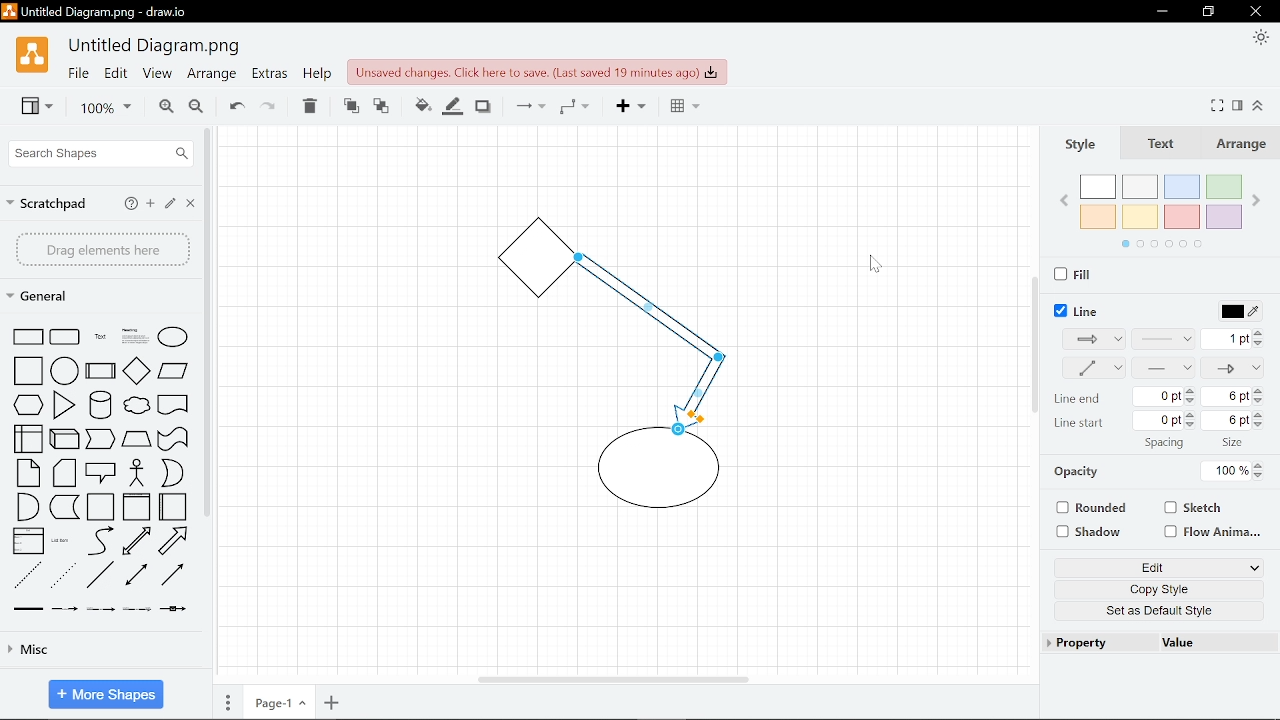 The image size is (1280, 720). Describe the element at coordinates (316, 76) in the screenshot. I see `help` at that location.